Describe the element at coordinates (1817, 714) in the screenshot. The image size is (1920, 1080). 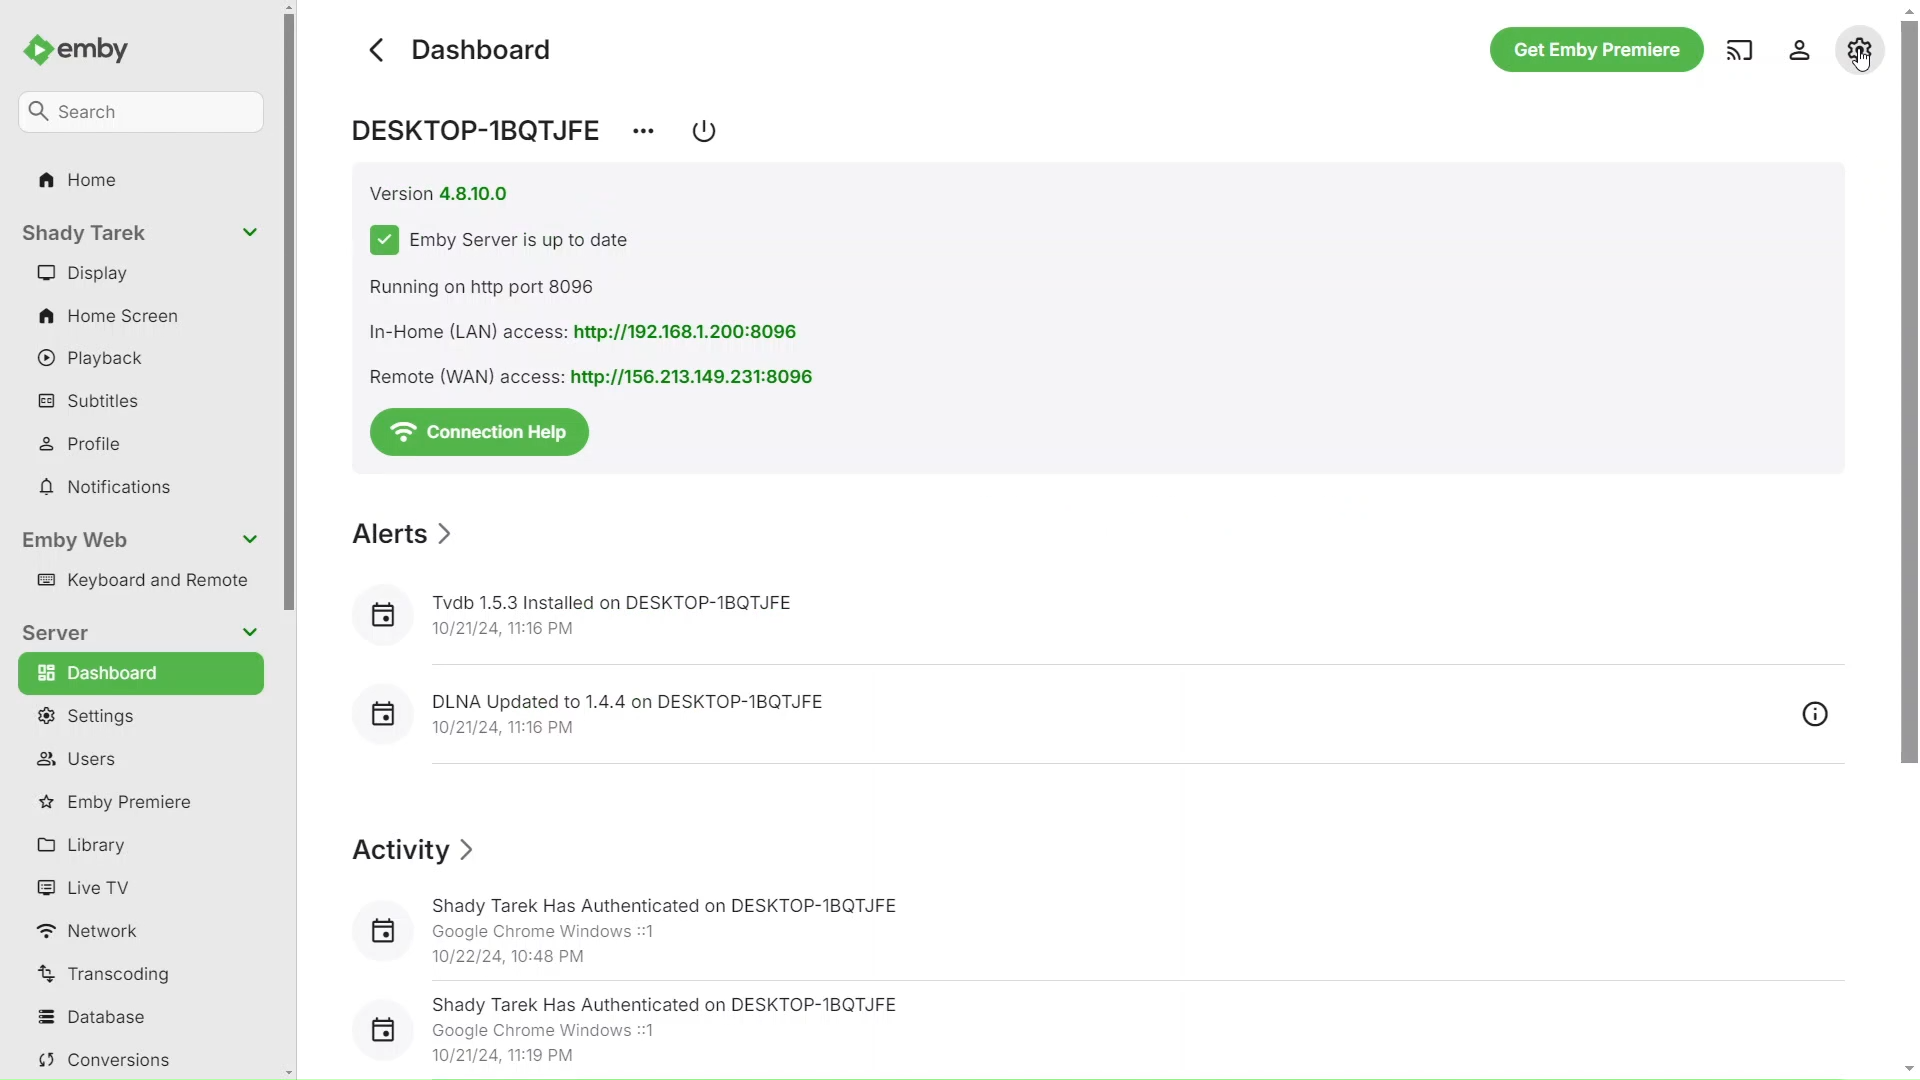
I see `view activity` at that location.